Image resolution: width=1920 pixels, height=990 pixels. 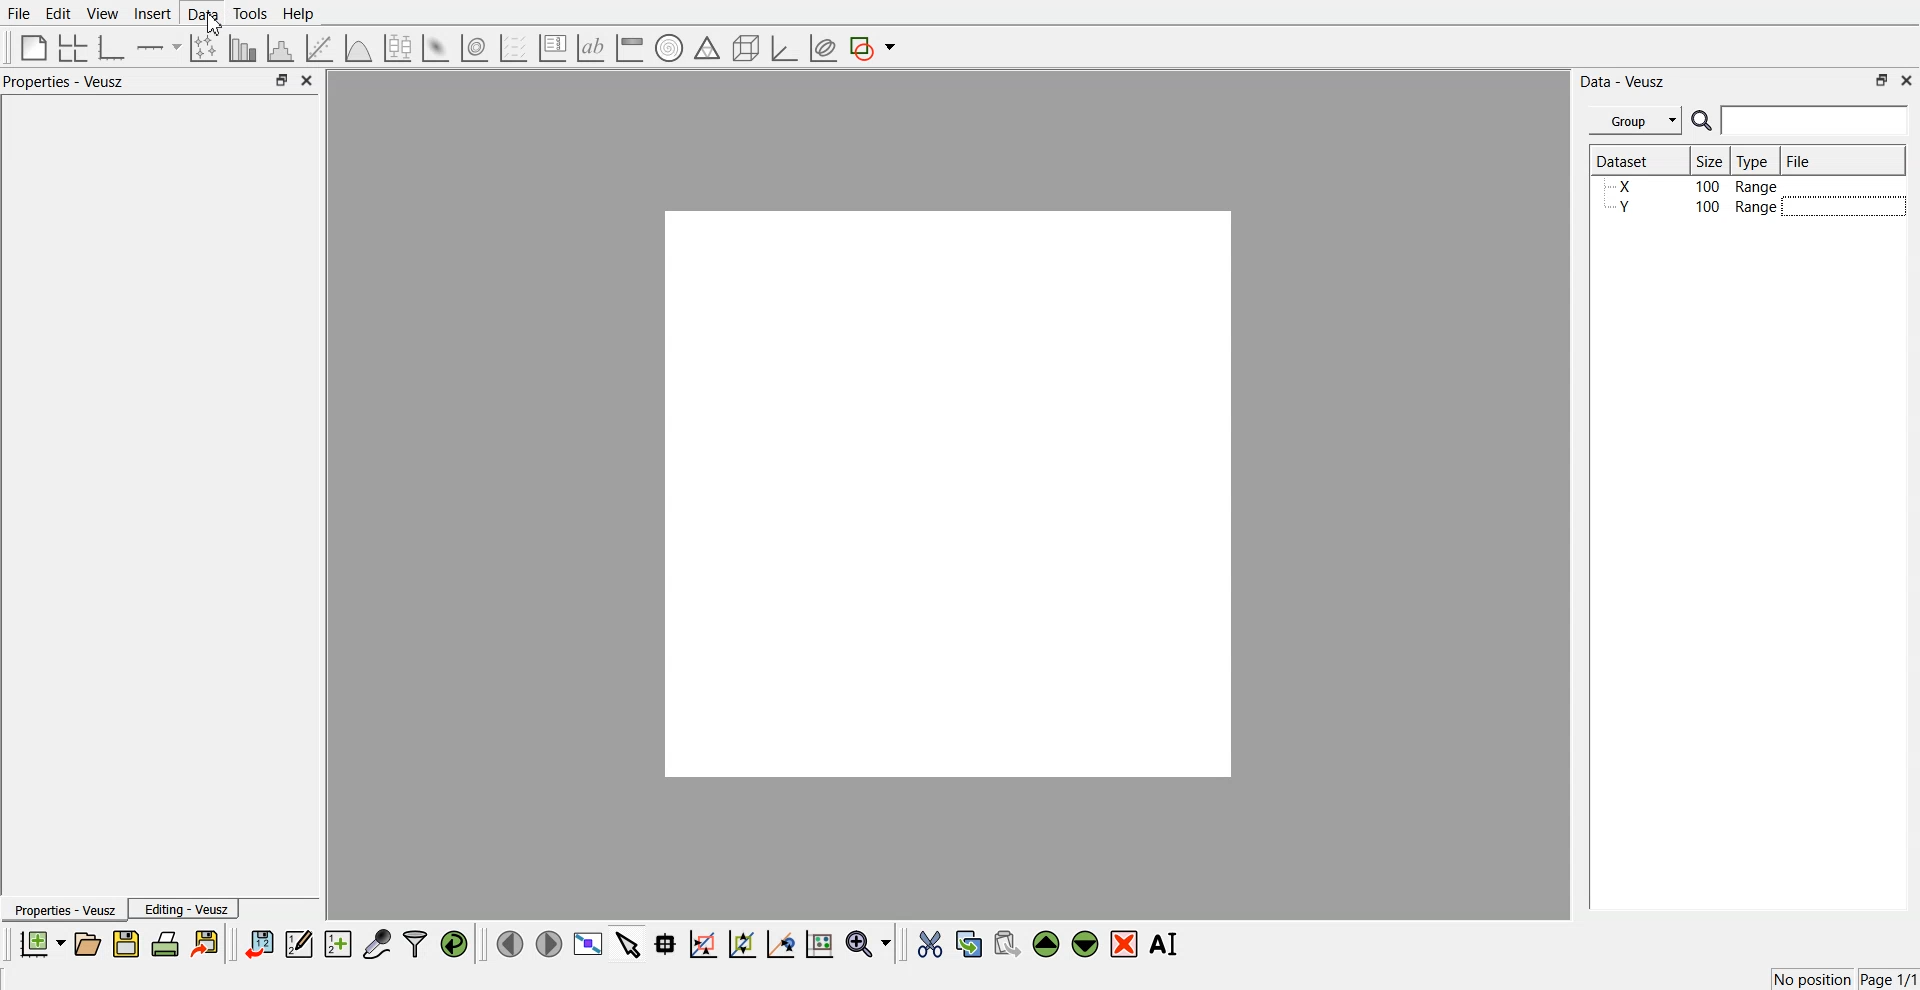 I want to click on Fit a function of data, so click(x=318, y=48).